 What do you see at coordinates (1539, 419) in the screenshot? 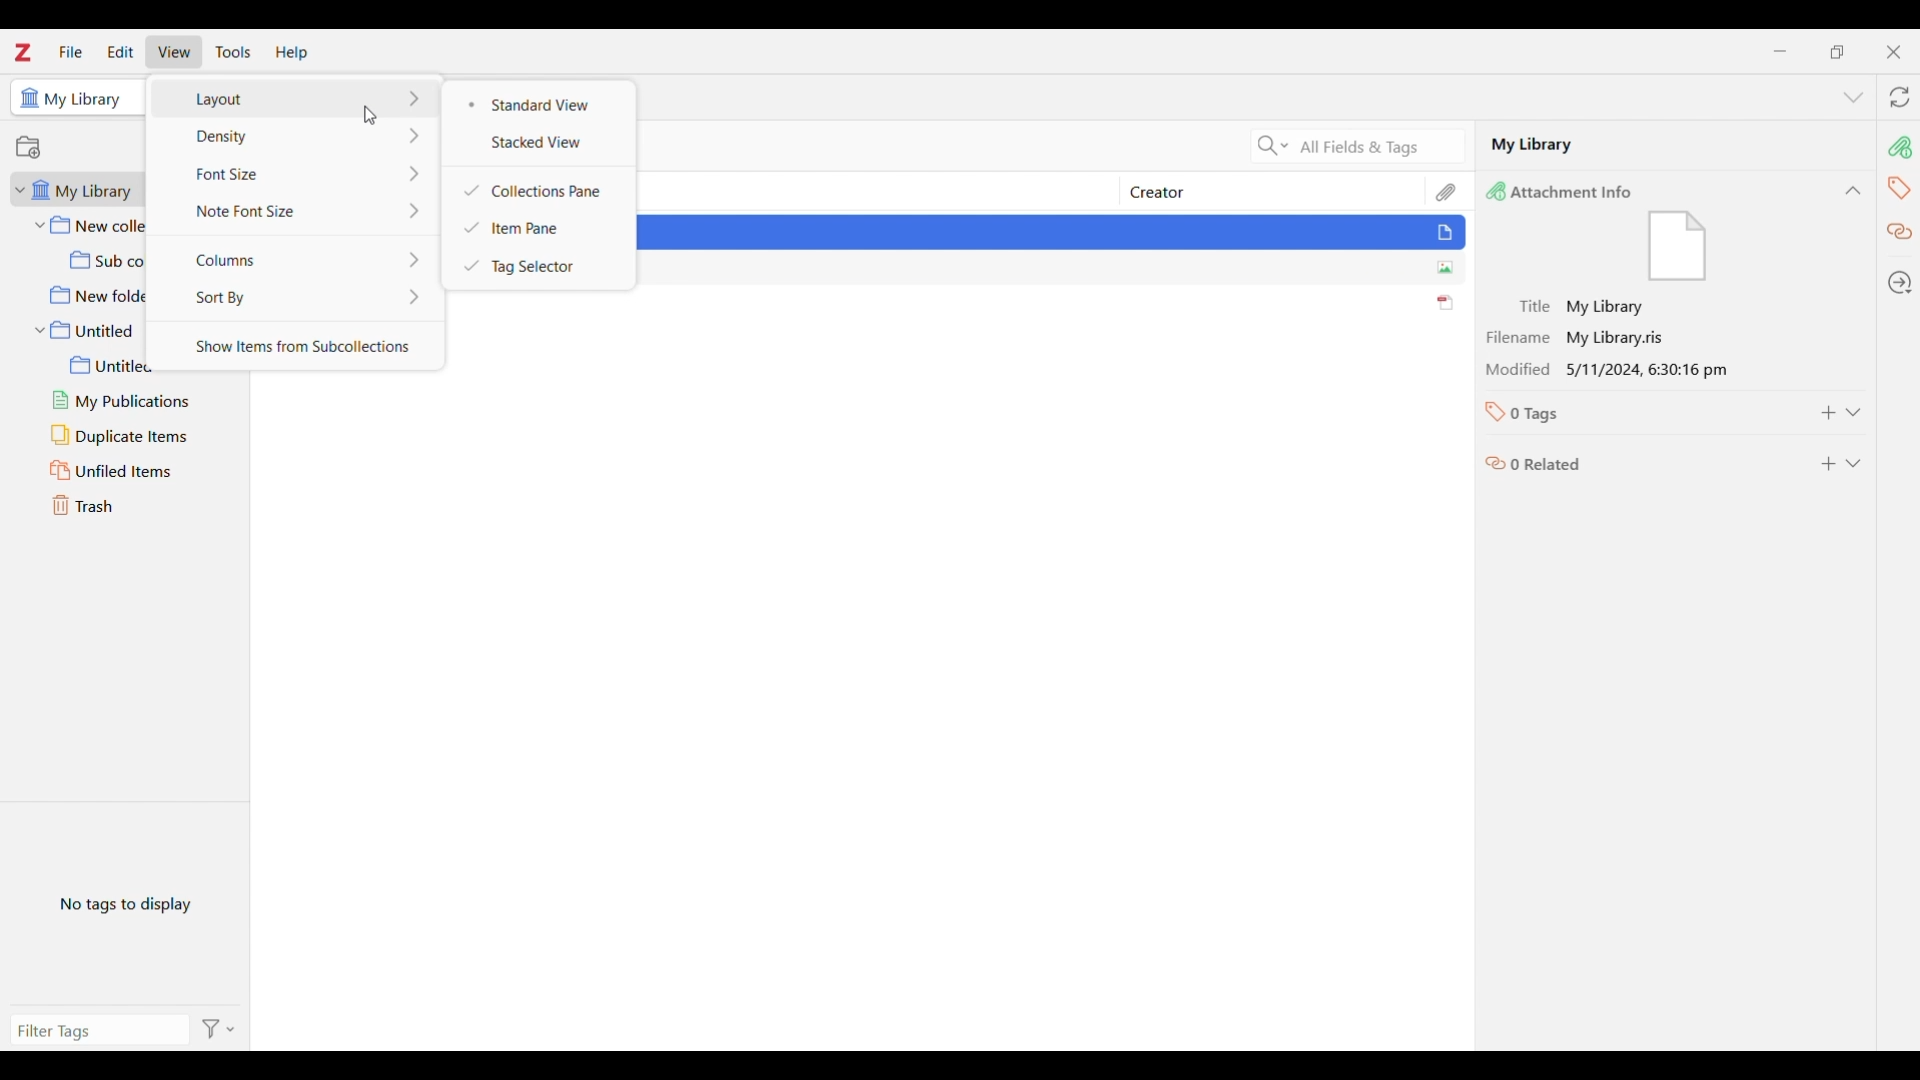
I see `0 tags` at bounding box center [1539, 419].